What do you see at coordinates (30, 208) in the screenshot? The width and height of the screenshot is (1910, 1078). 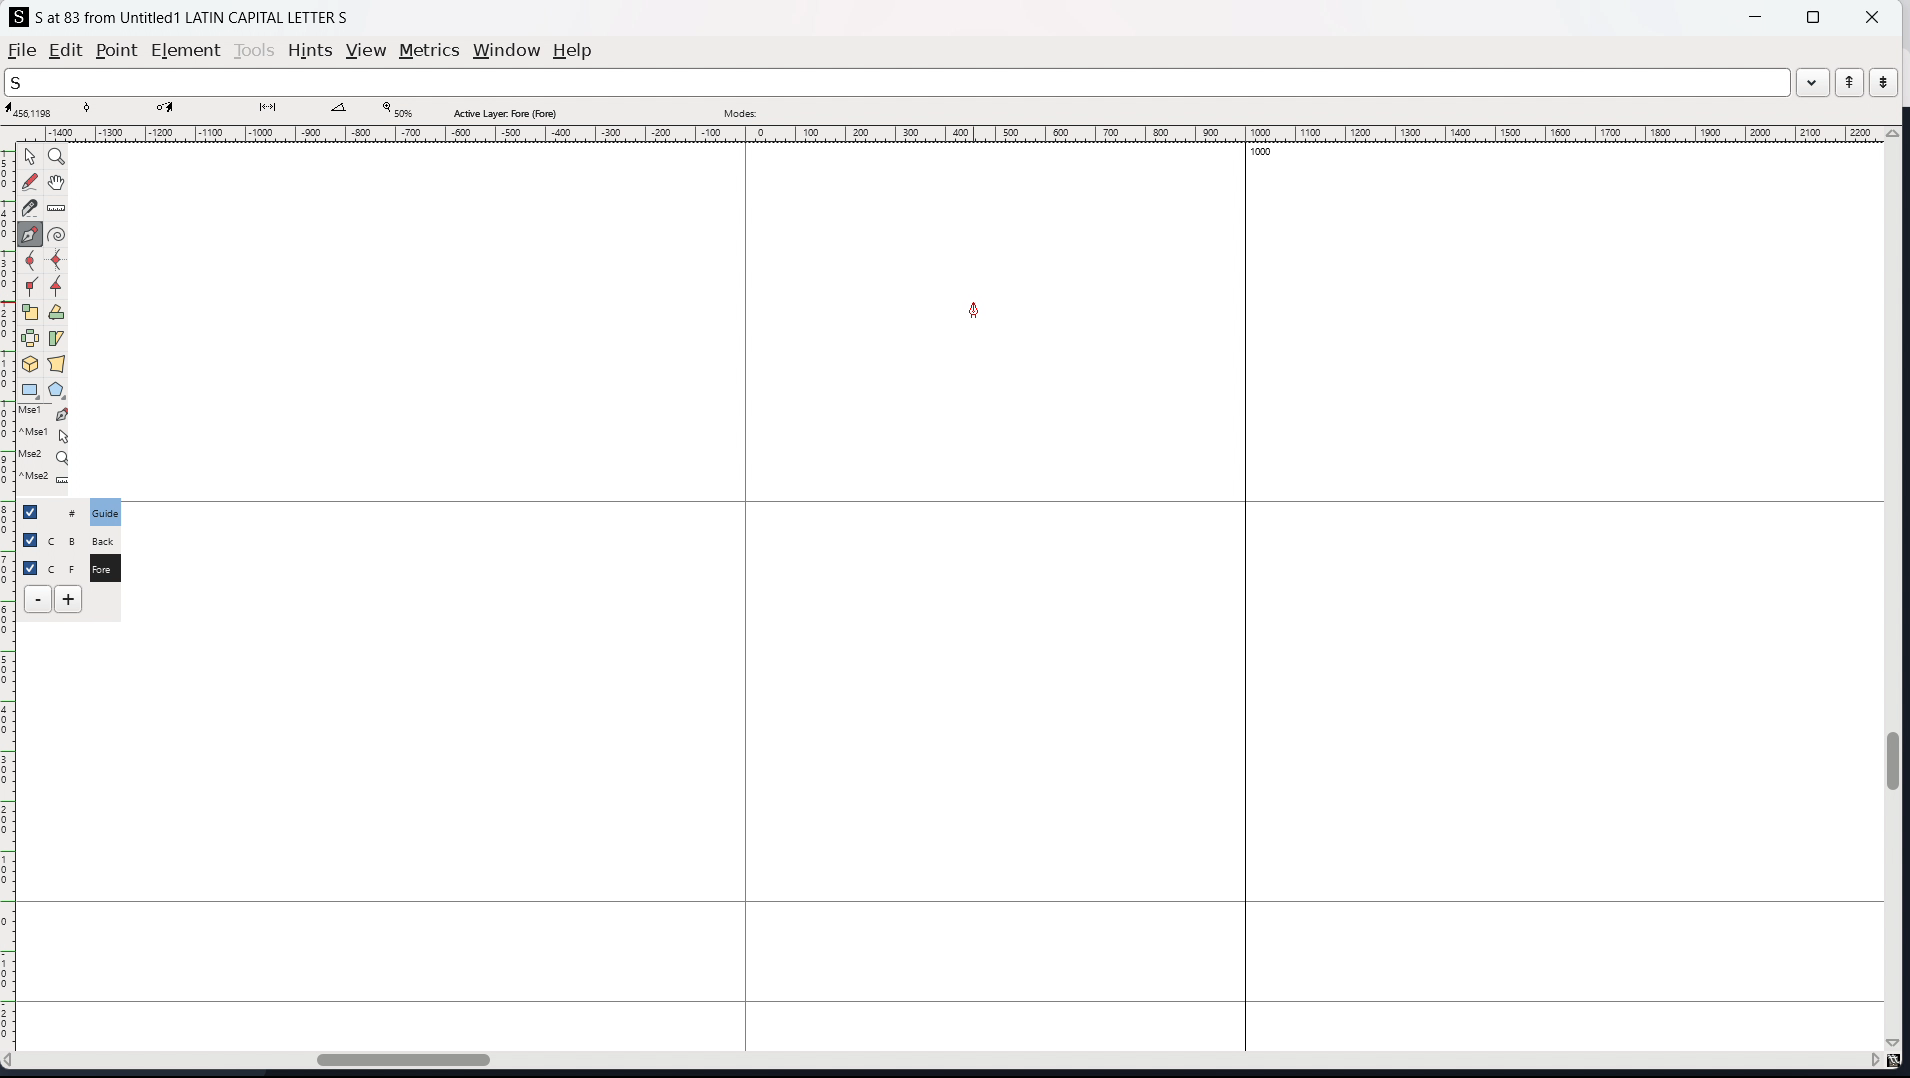 I see `cut splines in two` at bounding box center [30, 208].